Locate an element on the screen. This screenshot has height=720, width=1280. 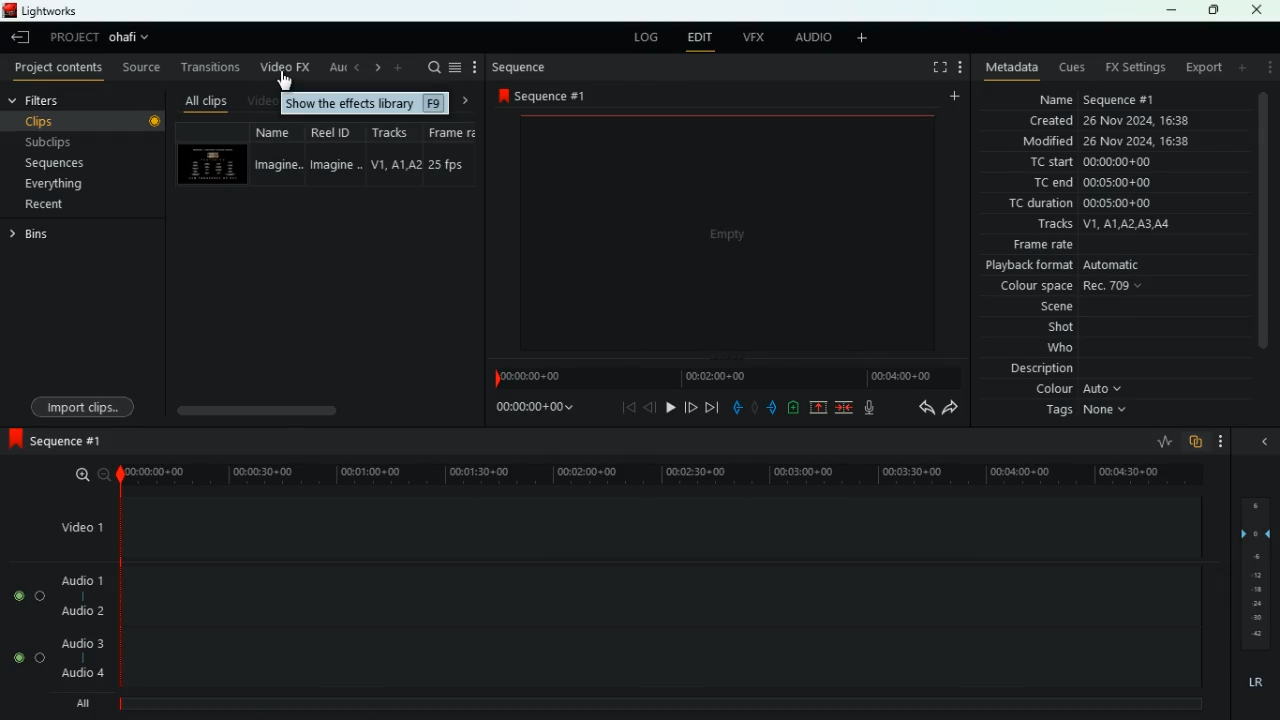
video is located at coordinates (209, 165).